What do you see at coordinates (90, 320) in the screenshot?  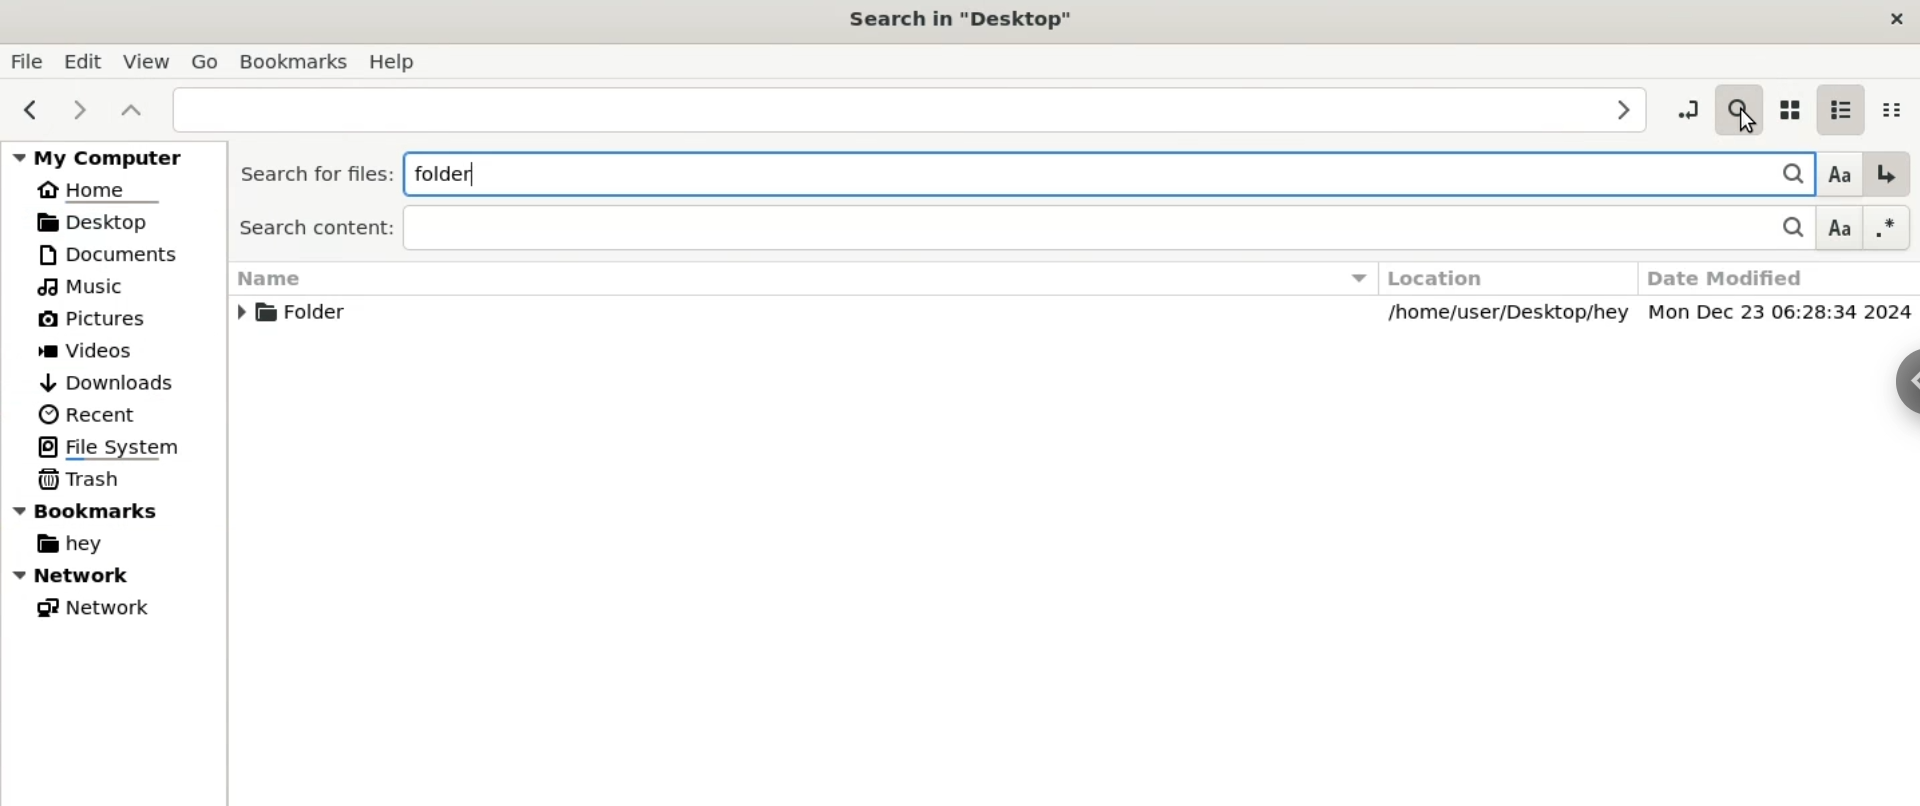 I see `Pictures` at bounding box center [90, 320].